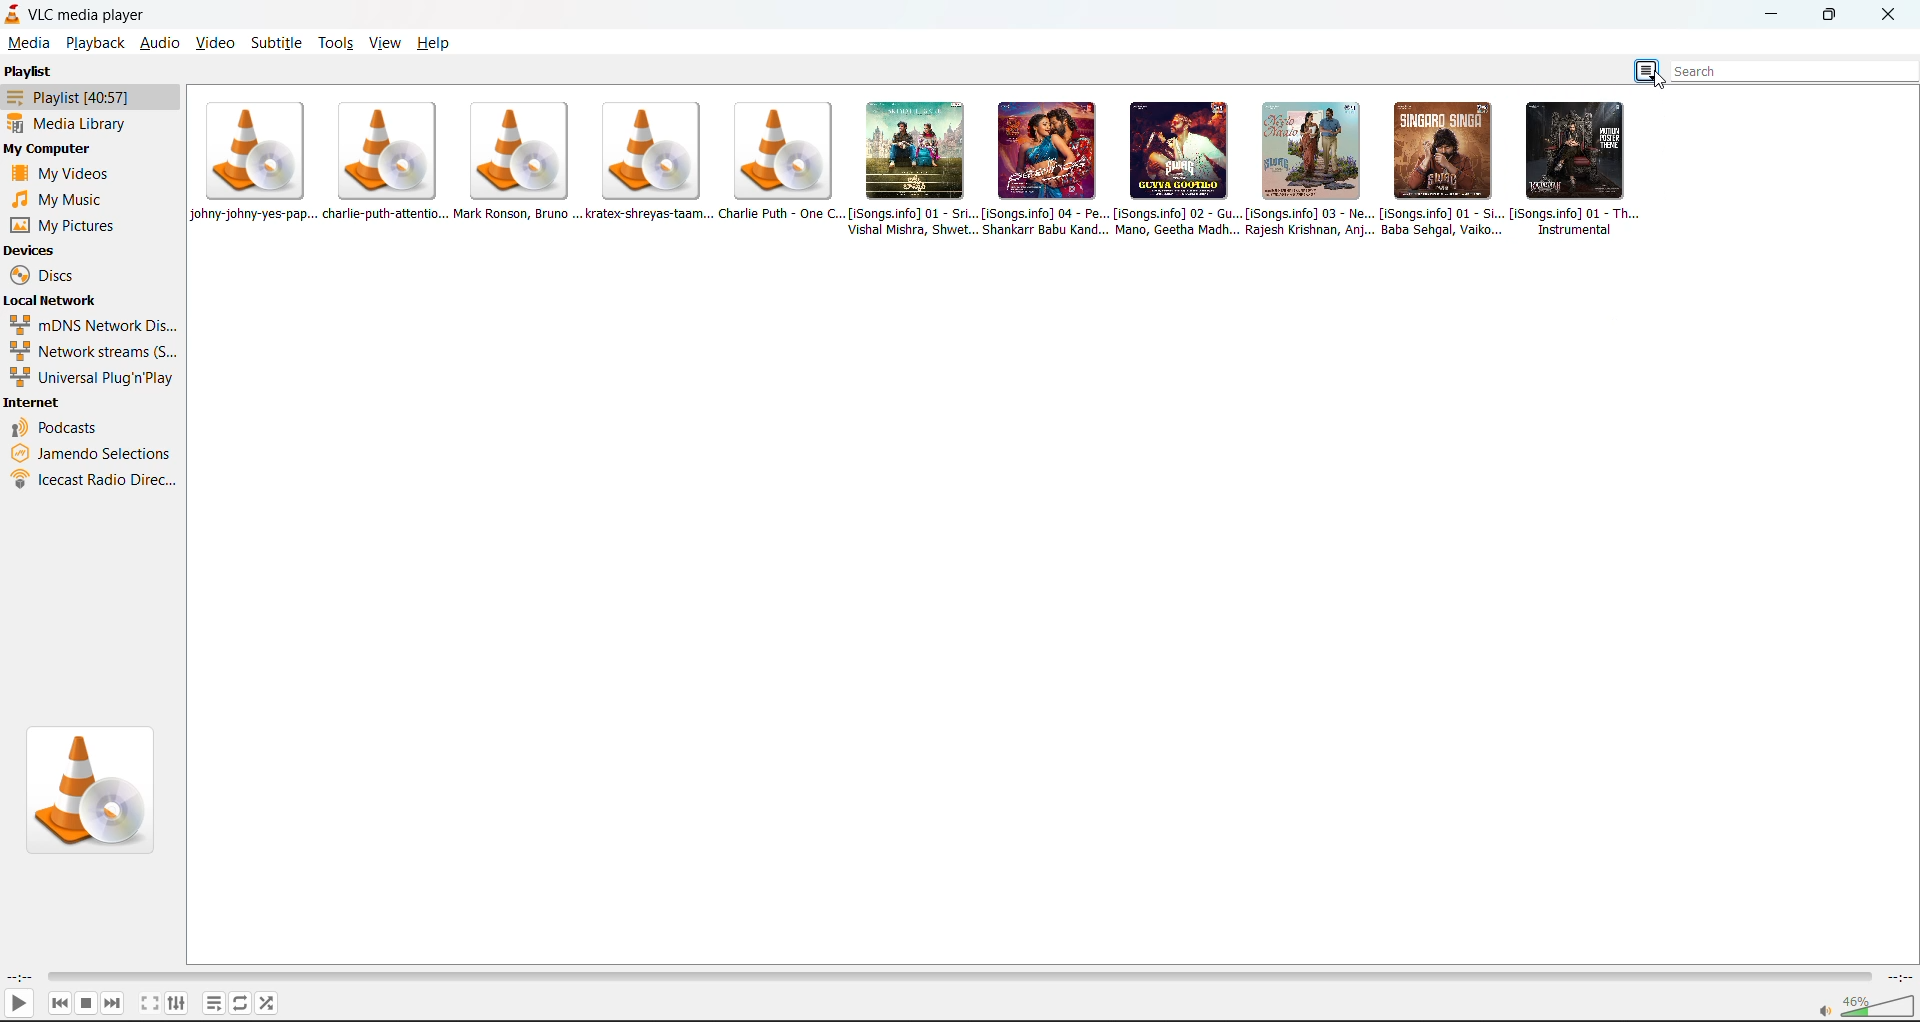 This screenshot has width=1920, height=1022. Describe the element at coordinates (157, 45) in the screenshot. I see `audio` at that location.